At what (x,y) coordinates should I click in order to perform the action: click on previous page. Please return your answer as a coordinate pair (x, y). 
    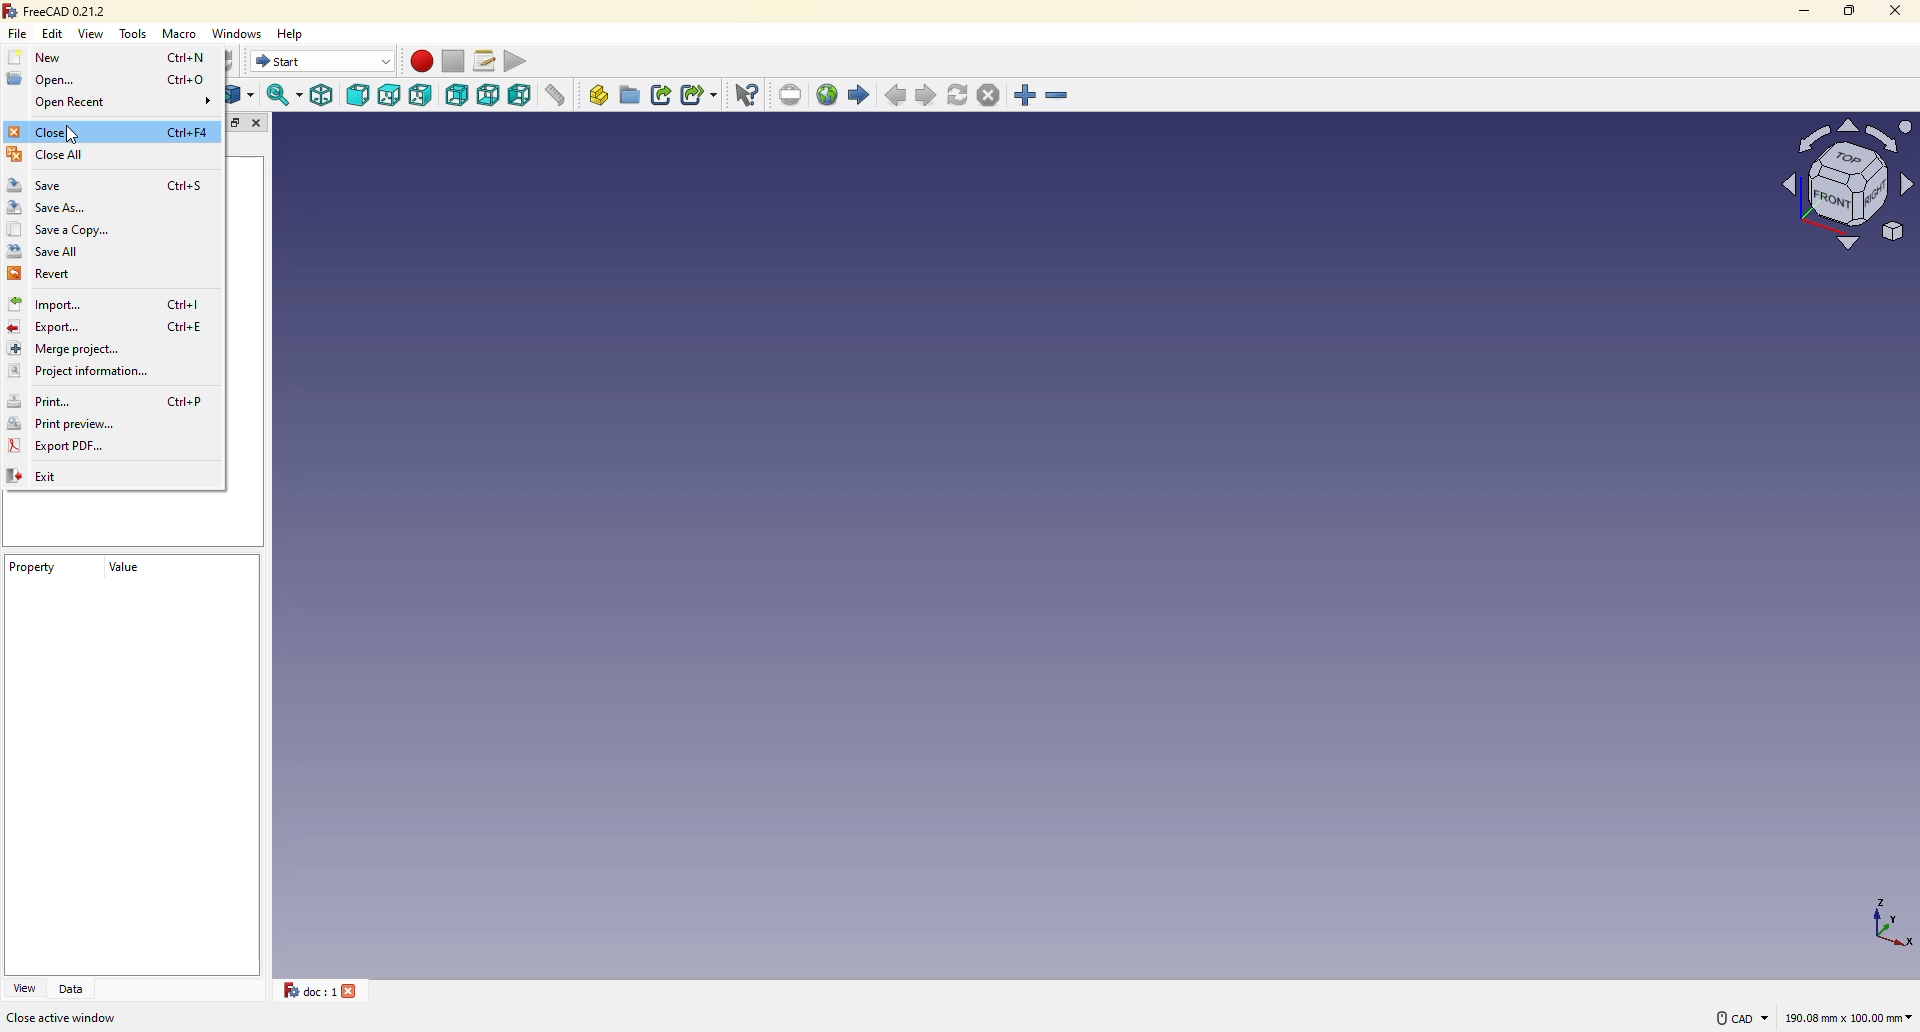
    Looking at the image, I should click on (898, 97).